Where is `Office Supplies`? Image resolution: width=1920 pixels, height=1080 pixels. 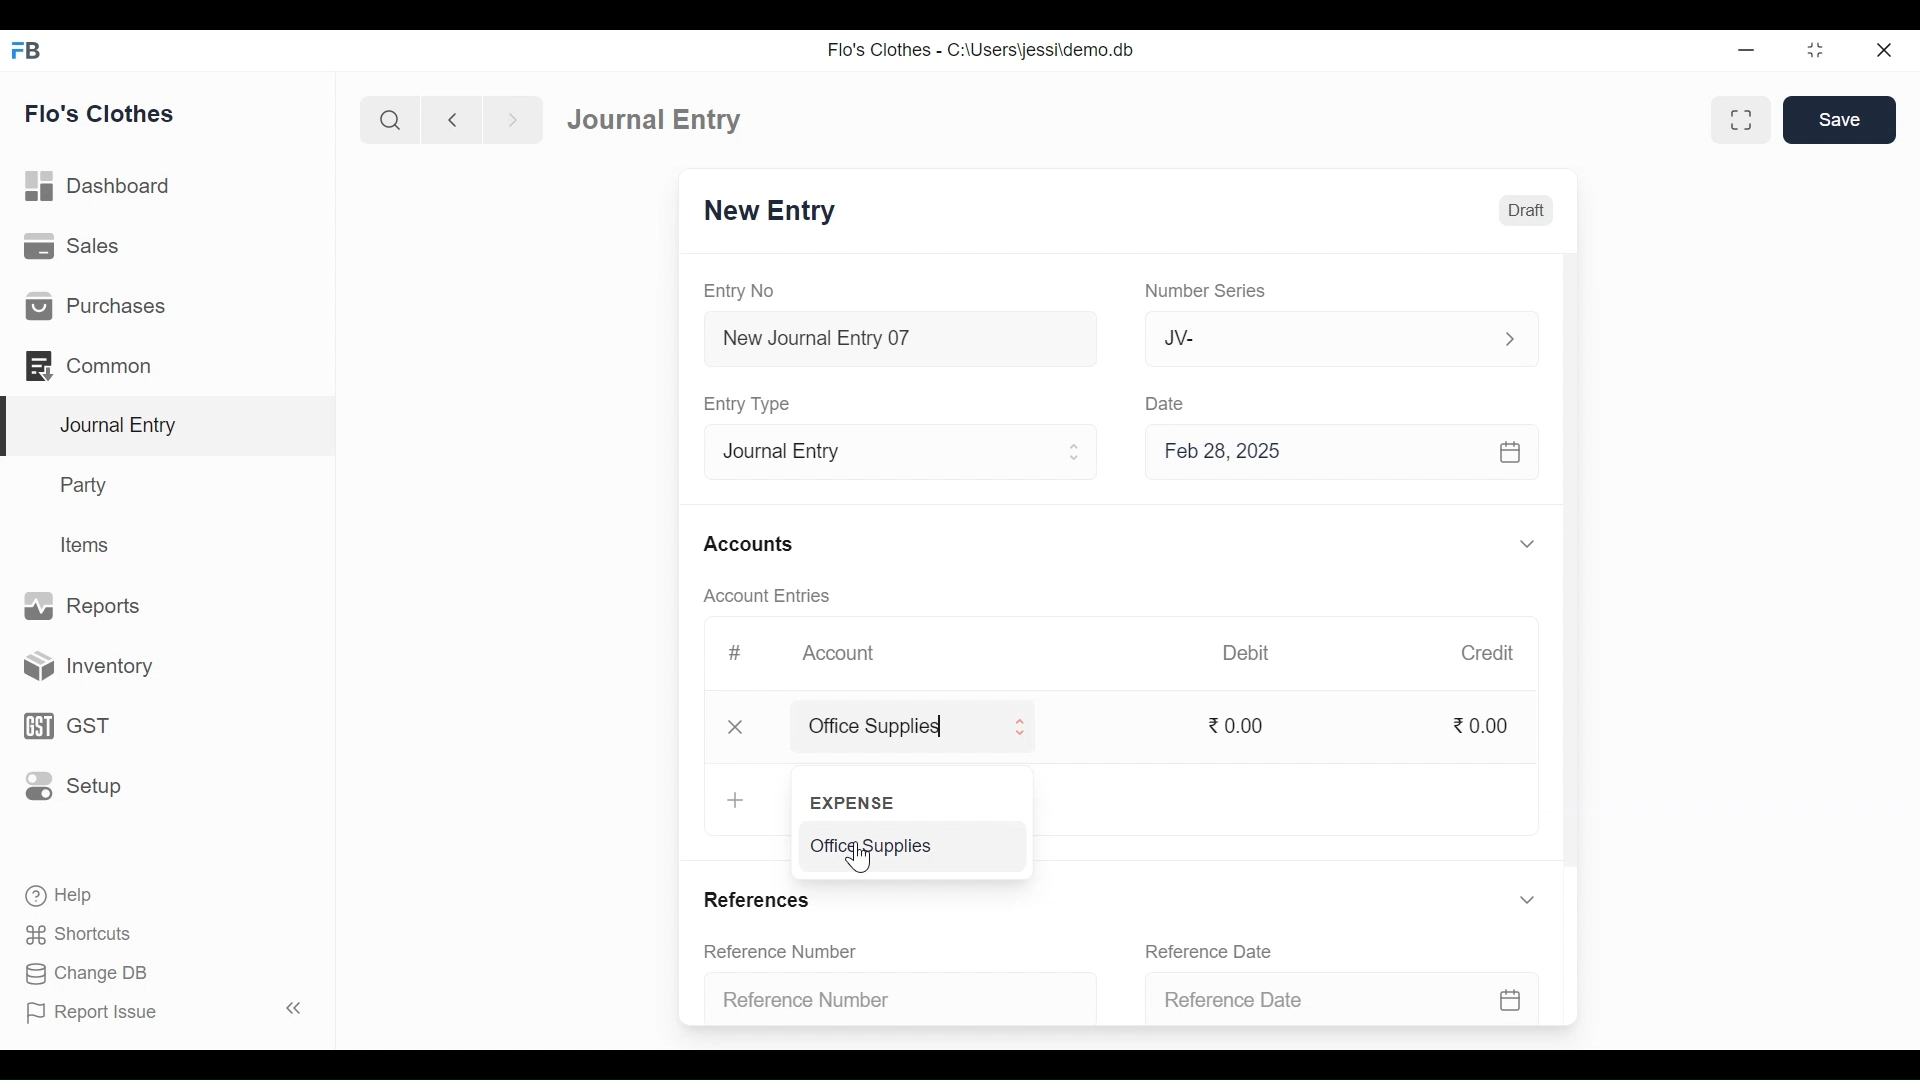
Office Supplies is located at coordinates (888, 729).